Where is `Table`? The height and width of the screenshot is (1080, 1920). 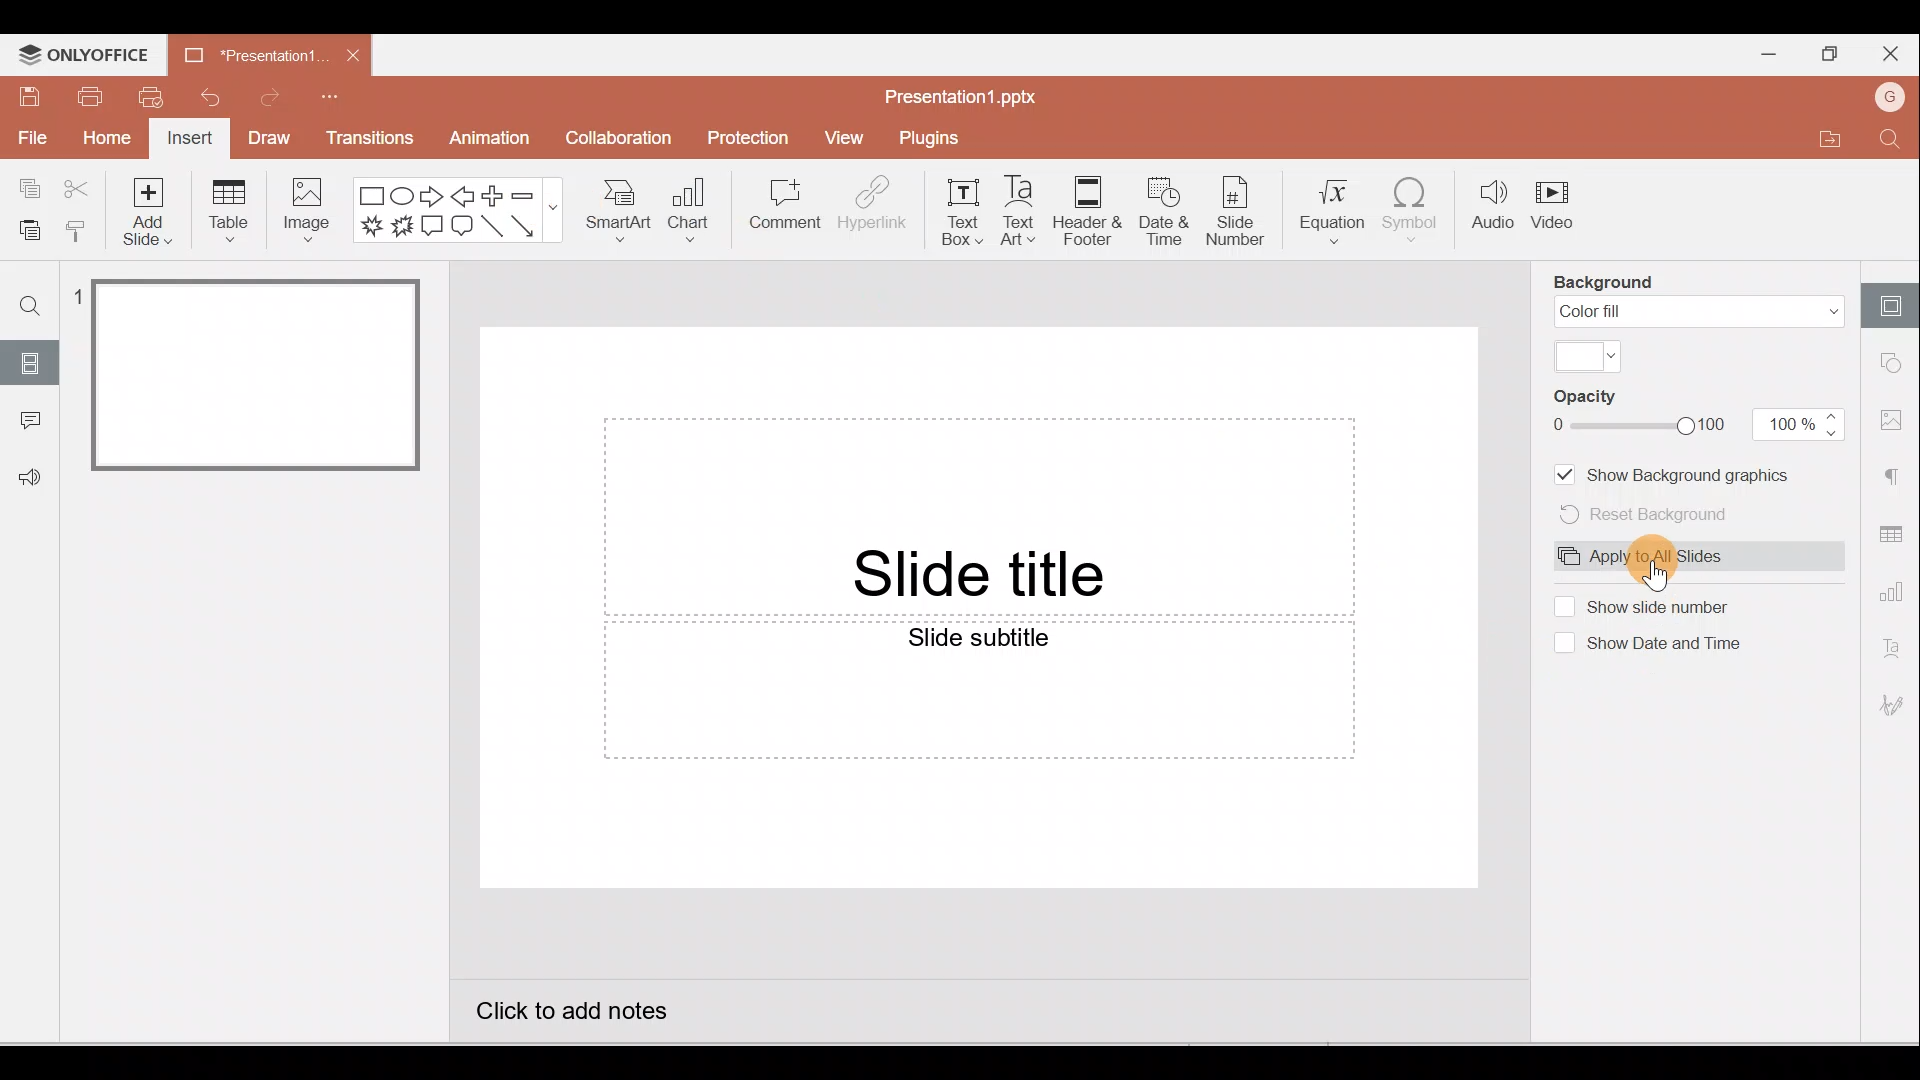
Table is located at coordinates (229, 212).